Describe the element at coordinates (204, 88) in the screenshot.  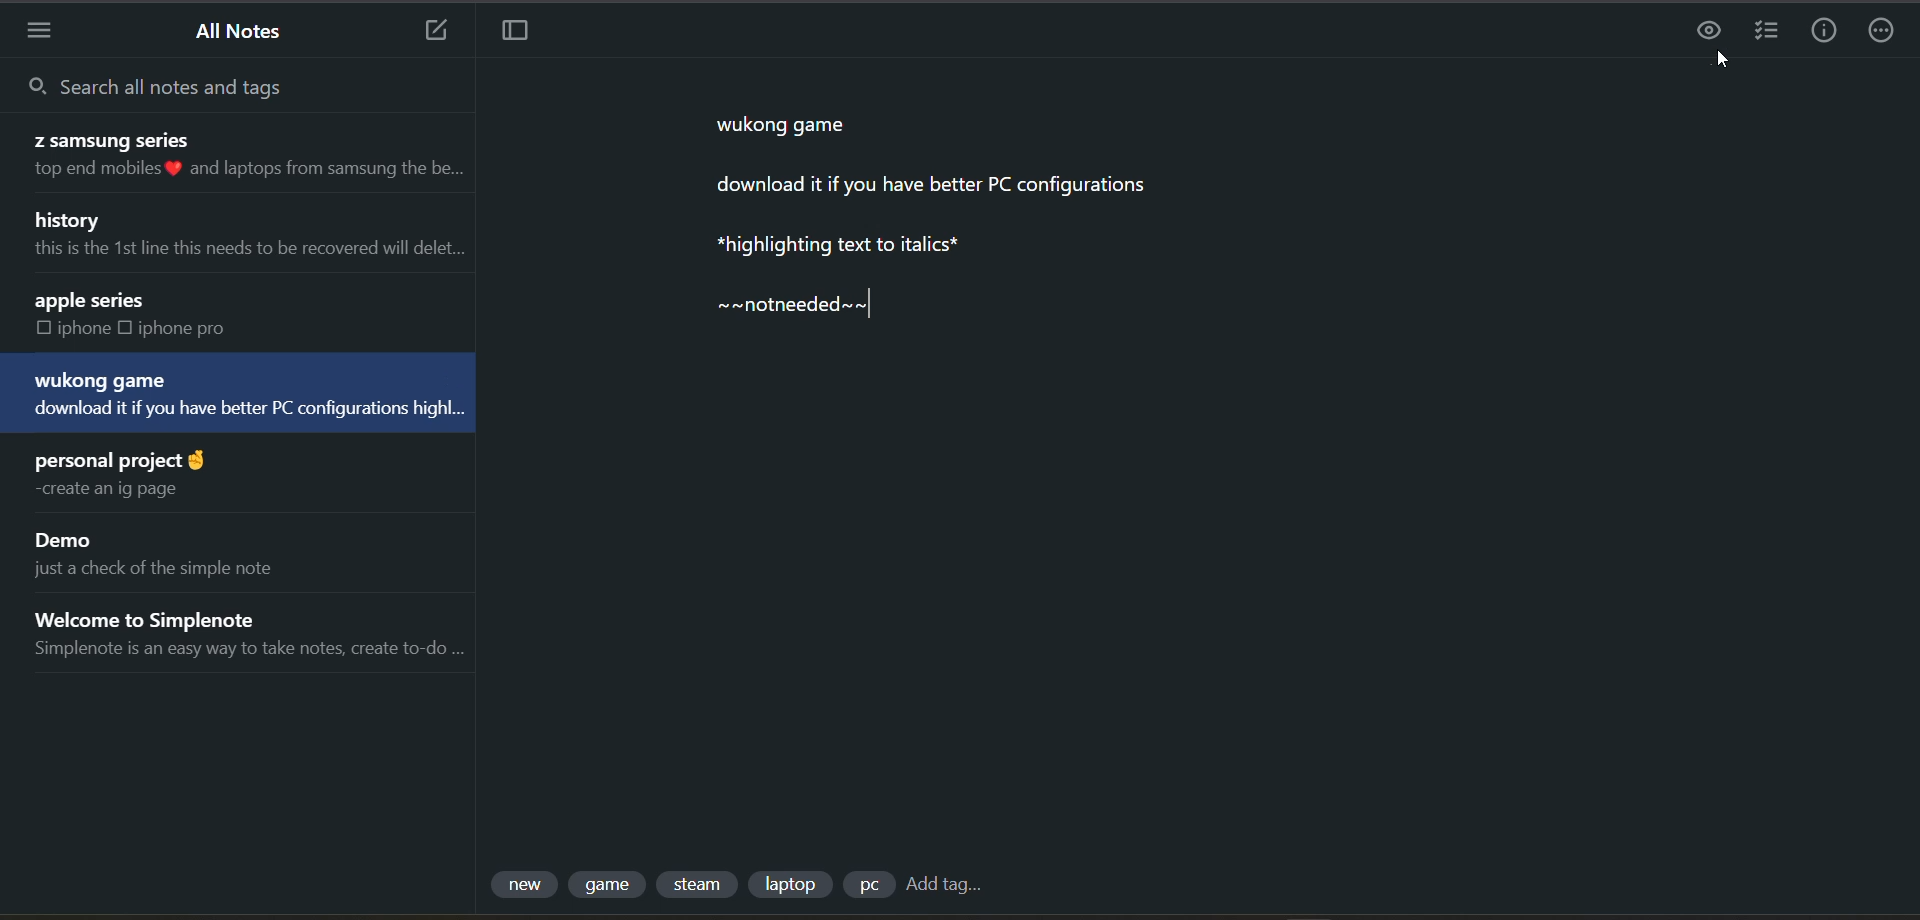
I see `search all notes and tags` at that location.